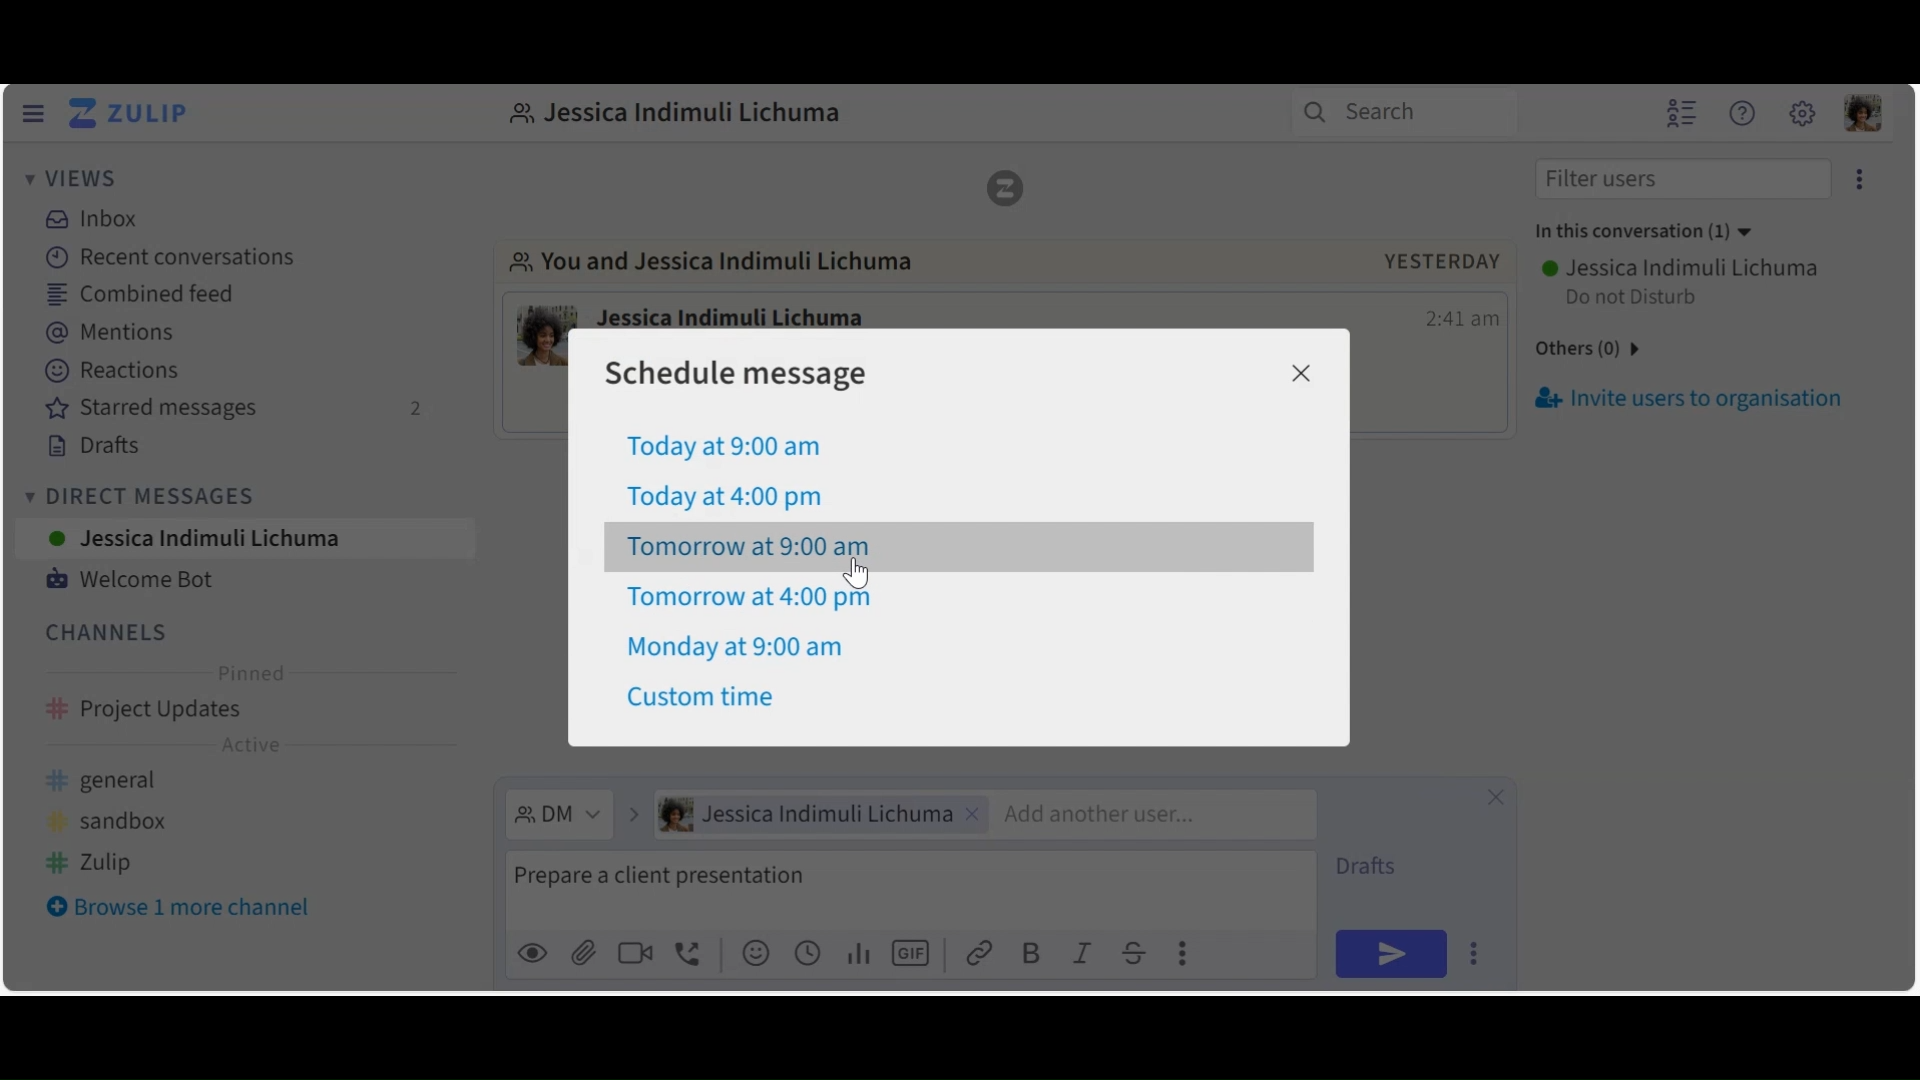 This screenshot has height=1080, width=1920. I want to click on Channel, so click(244, 711).